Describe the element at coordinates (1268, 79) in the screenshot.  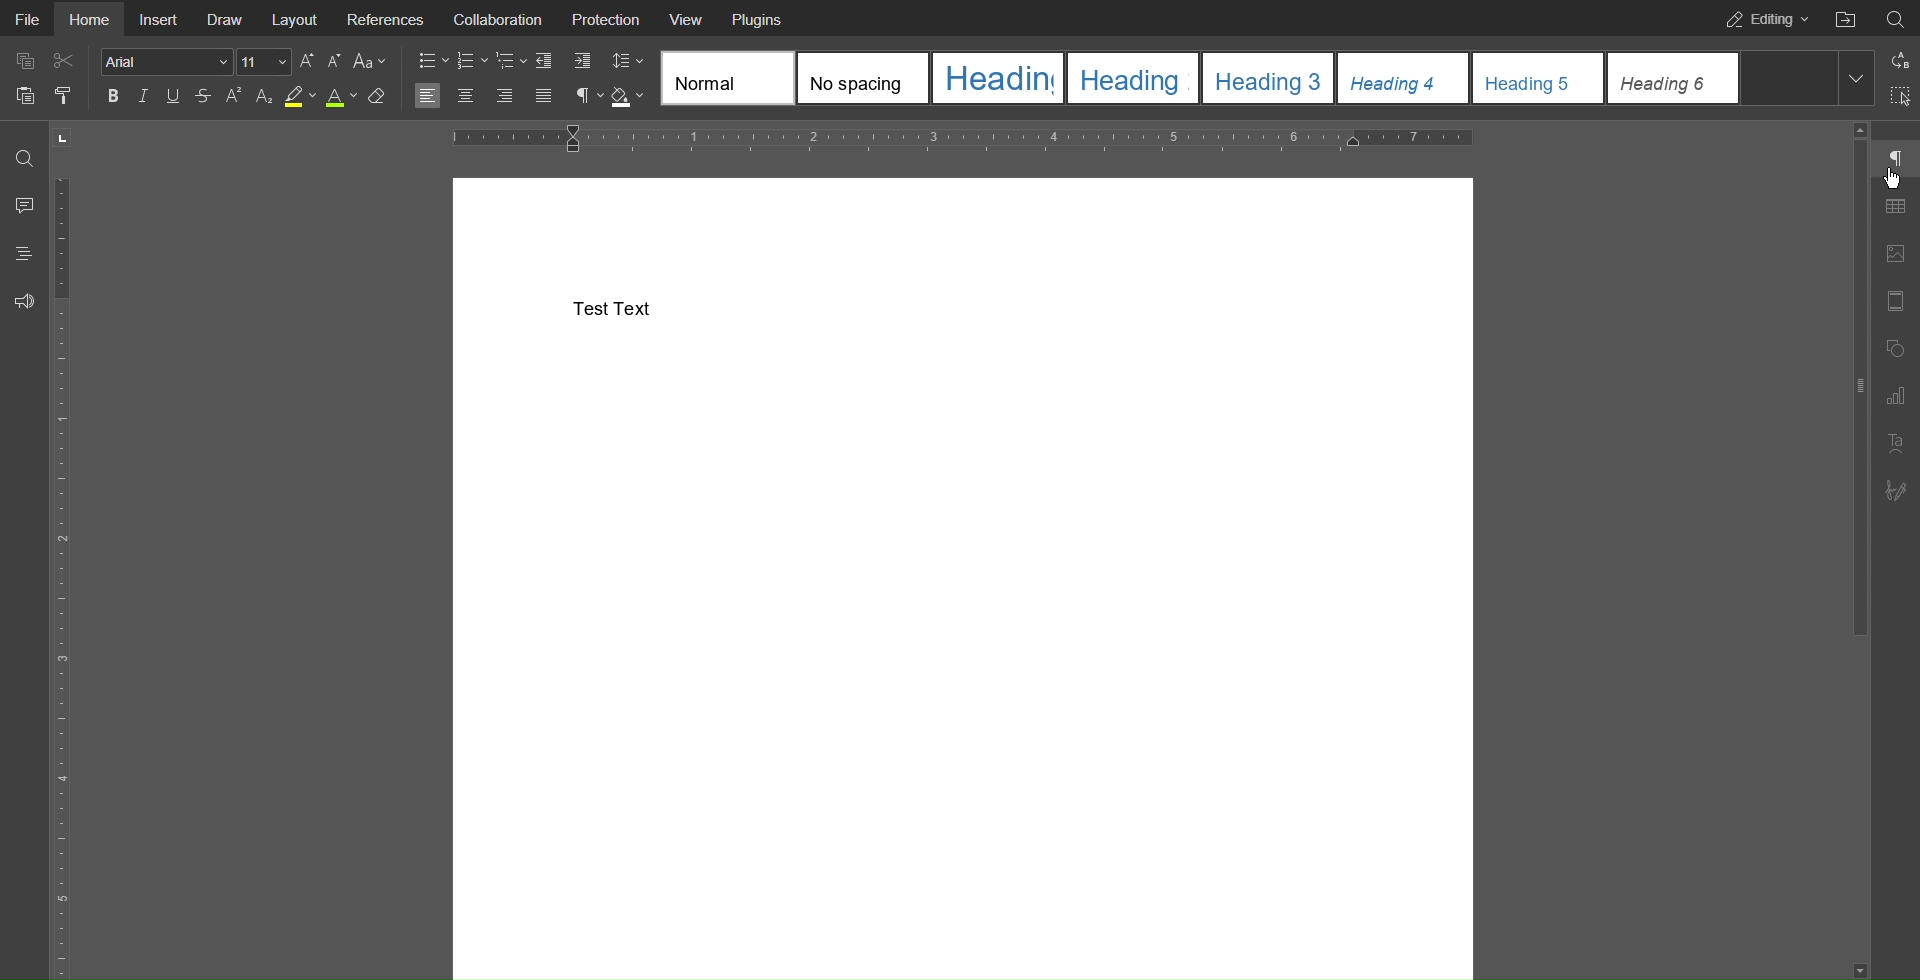
I see `Headings Templates` at that location.